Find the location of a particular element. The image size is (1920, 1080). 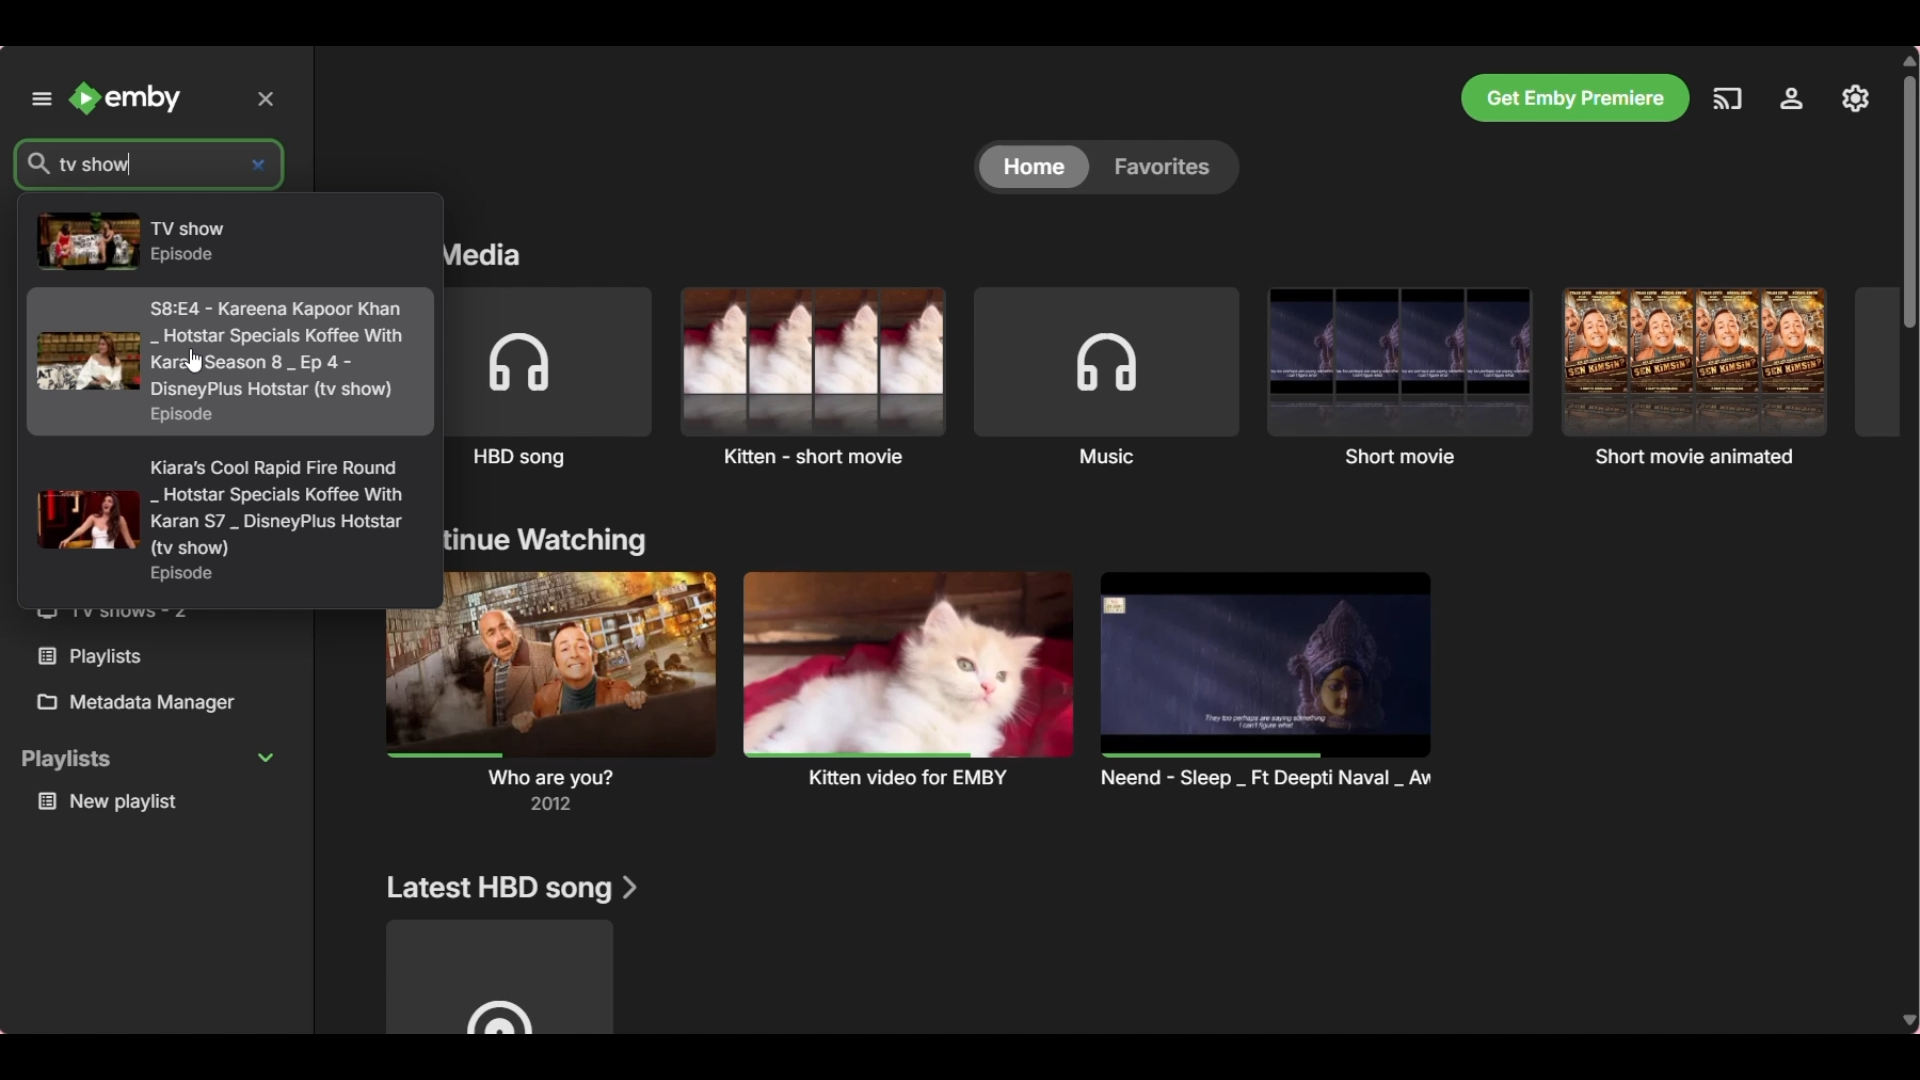

Close left panel is located at coordinates (265, 99).